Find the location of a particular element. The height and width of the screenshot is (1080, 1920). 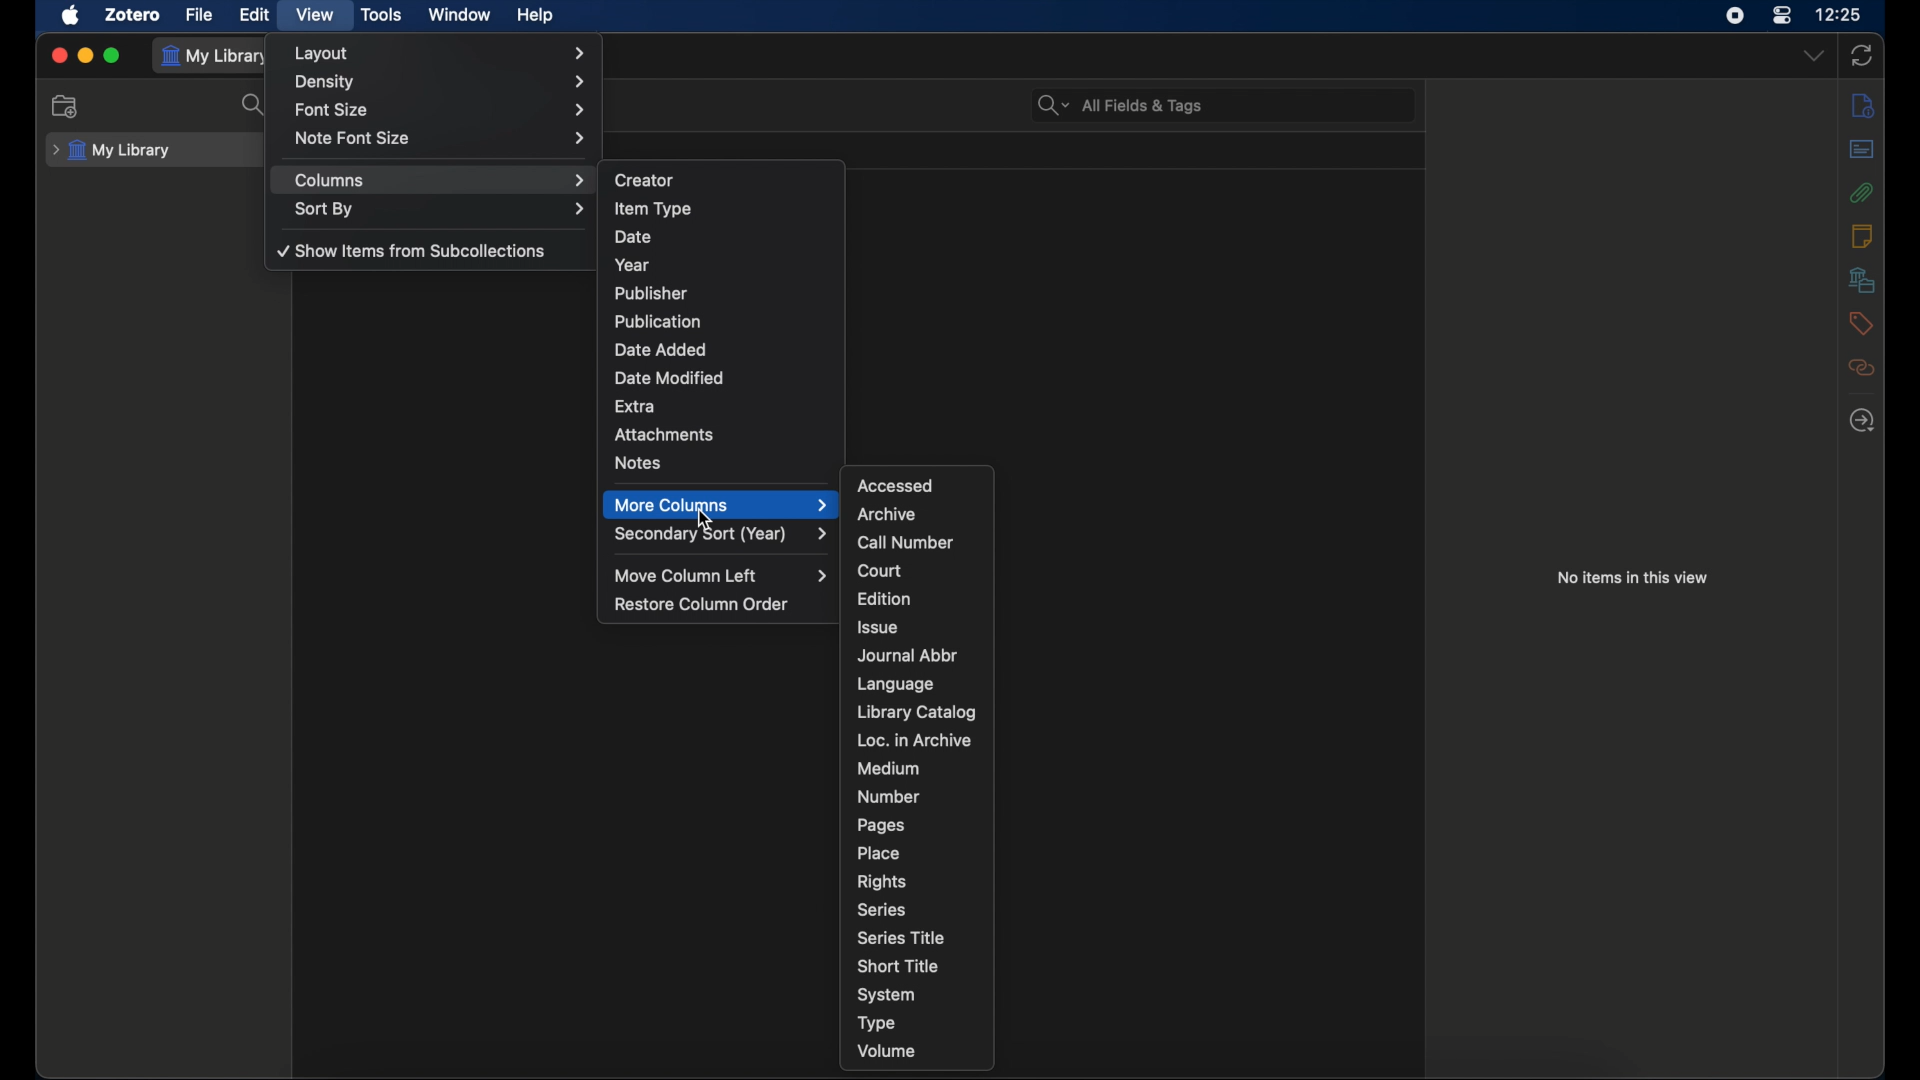

file is located at coordinates (199, 14).